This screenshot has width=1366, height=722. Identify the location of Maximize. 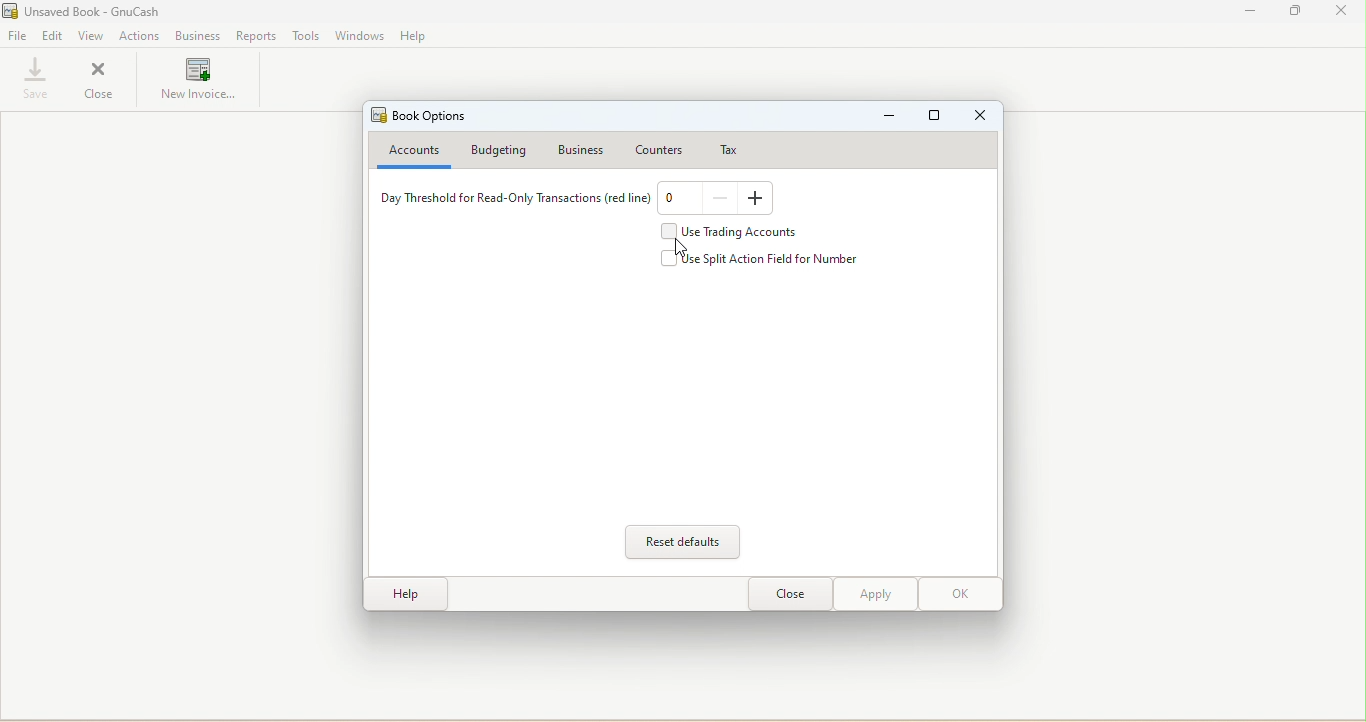
(1294, 12).